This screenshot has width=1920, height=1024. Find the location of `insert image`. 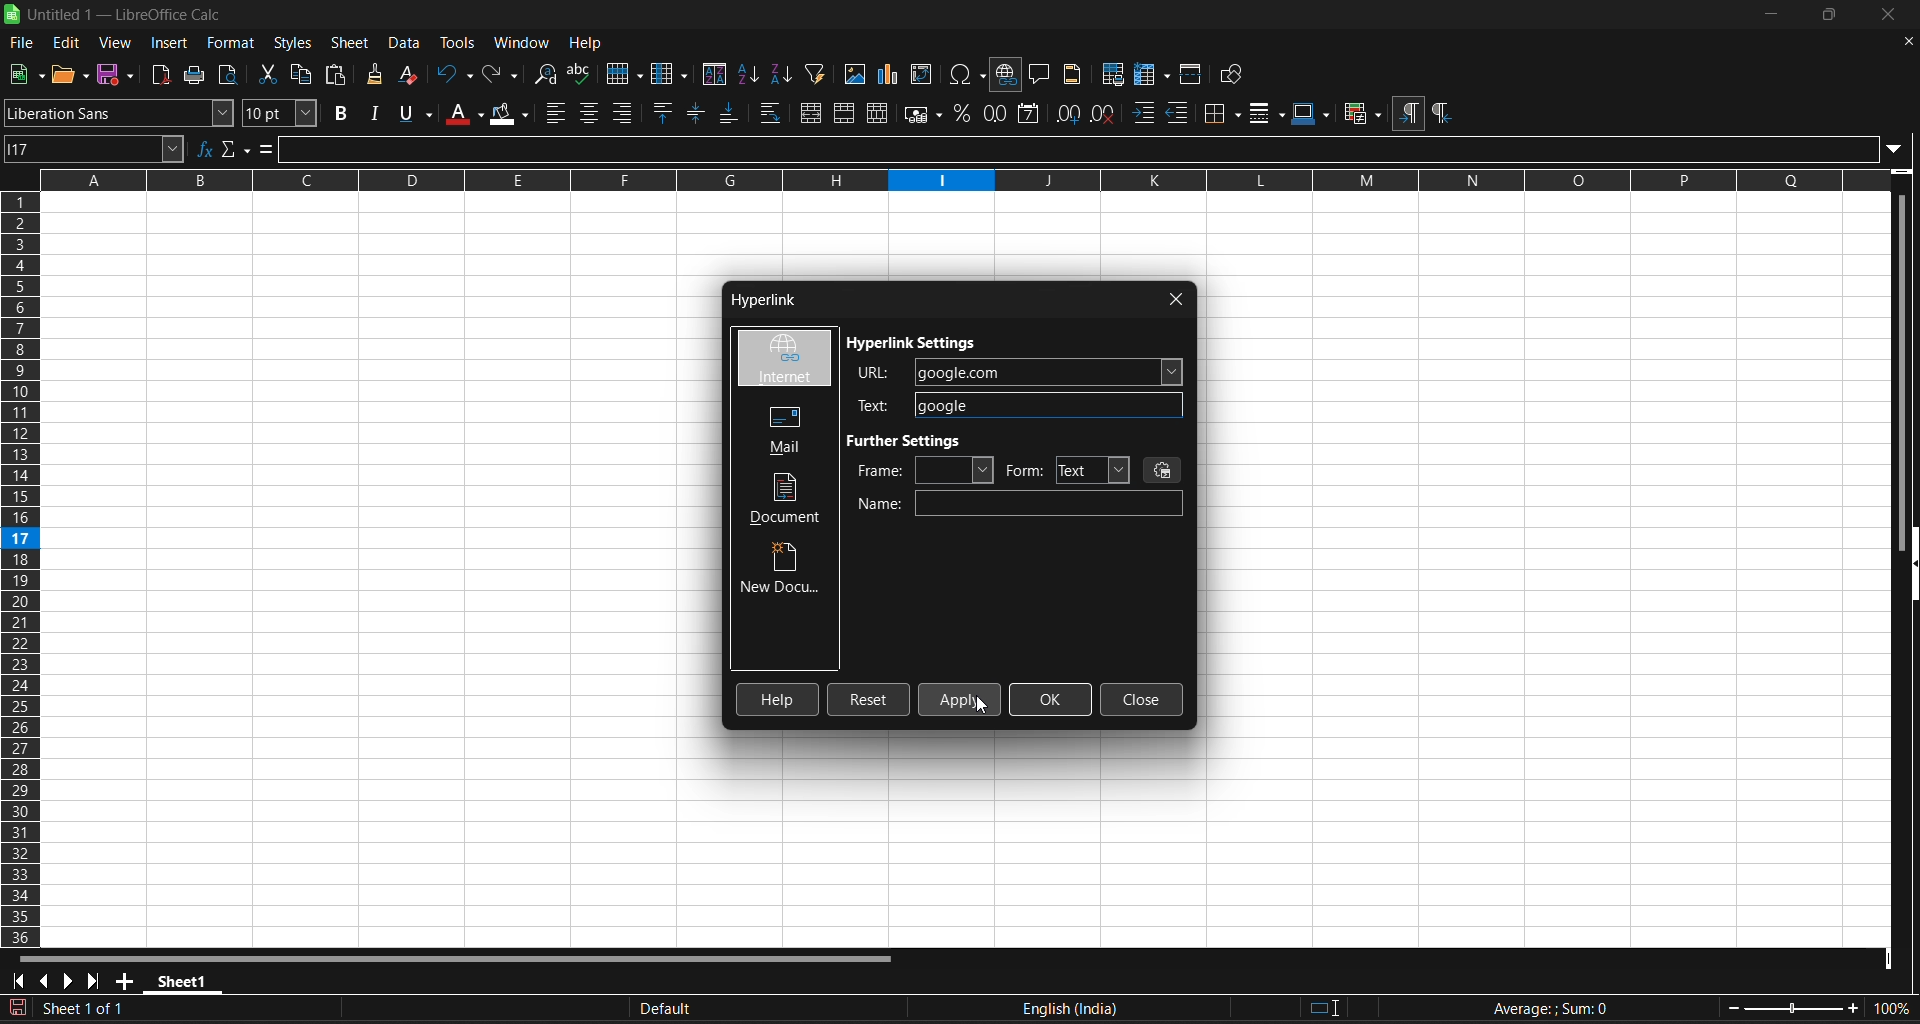

insert image is located at coordinates (856, 74).